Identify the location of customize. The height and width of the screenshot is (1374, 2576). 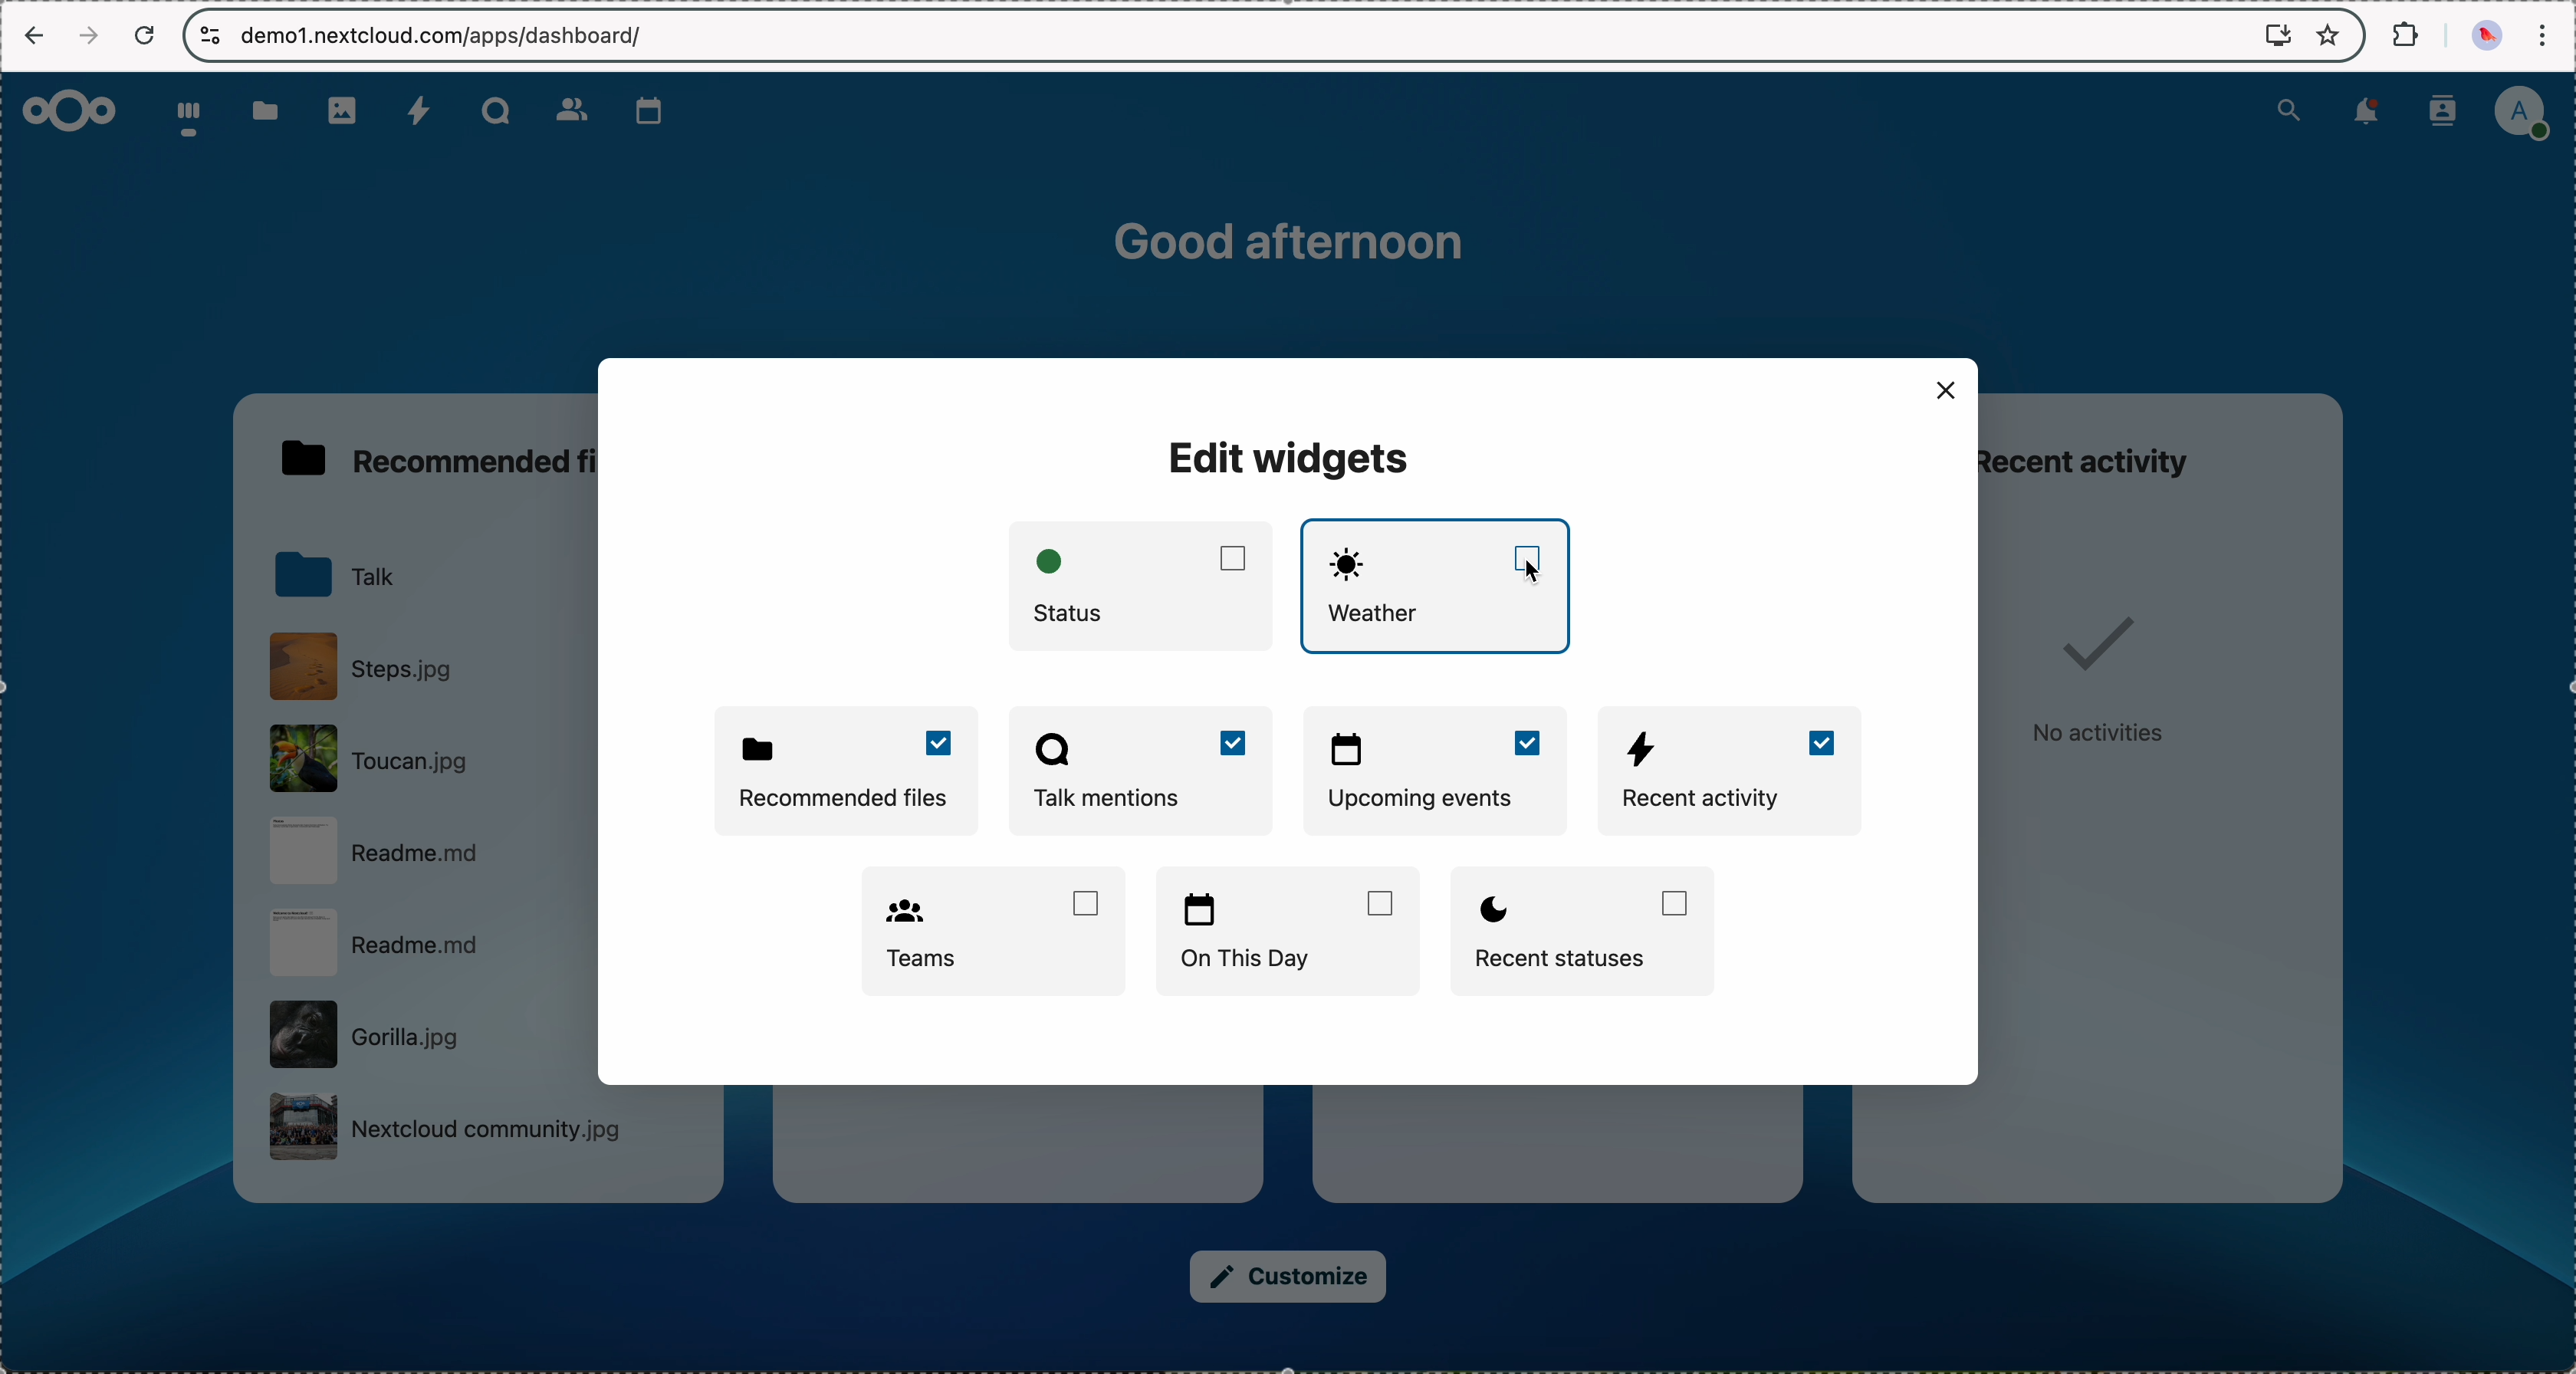
(1289, 1279).